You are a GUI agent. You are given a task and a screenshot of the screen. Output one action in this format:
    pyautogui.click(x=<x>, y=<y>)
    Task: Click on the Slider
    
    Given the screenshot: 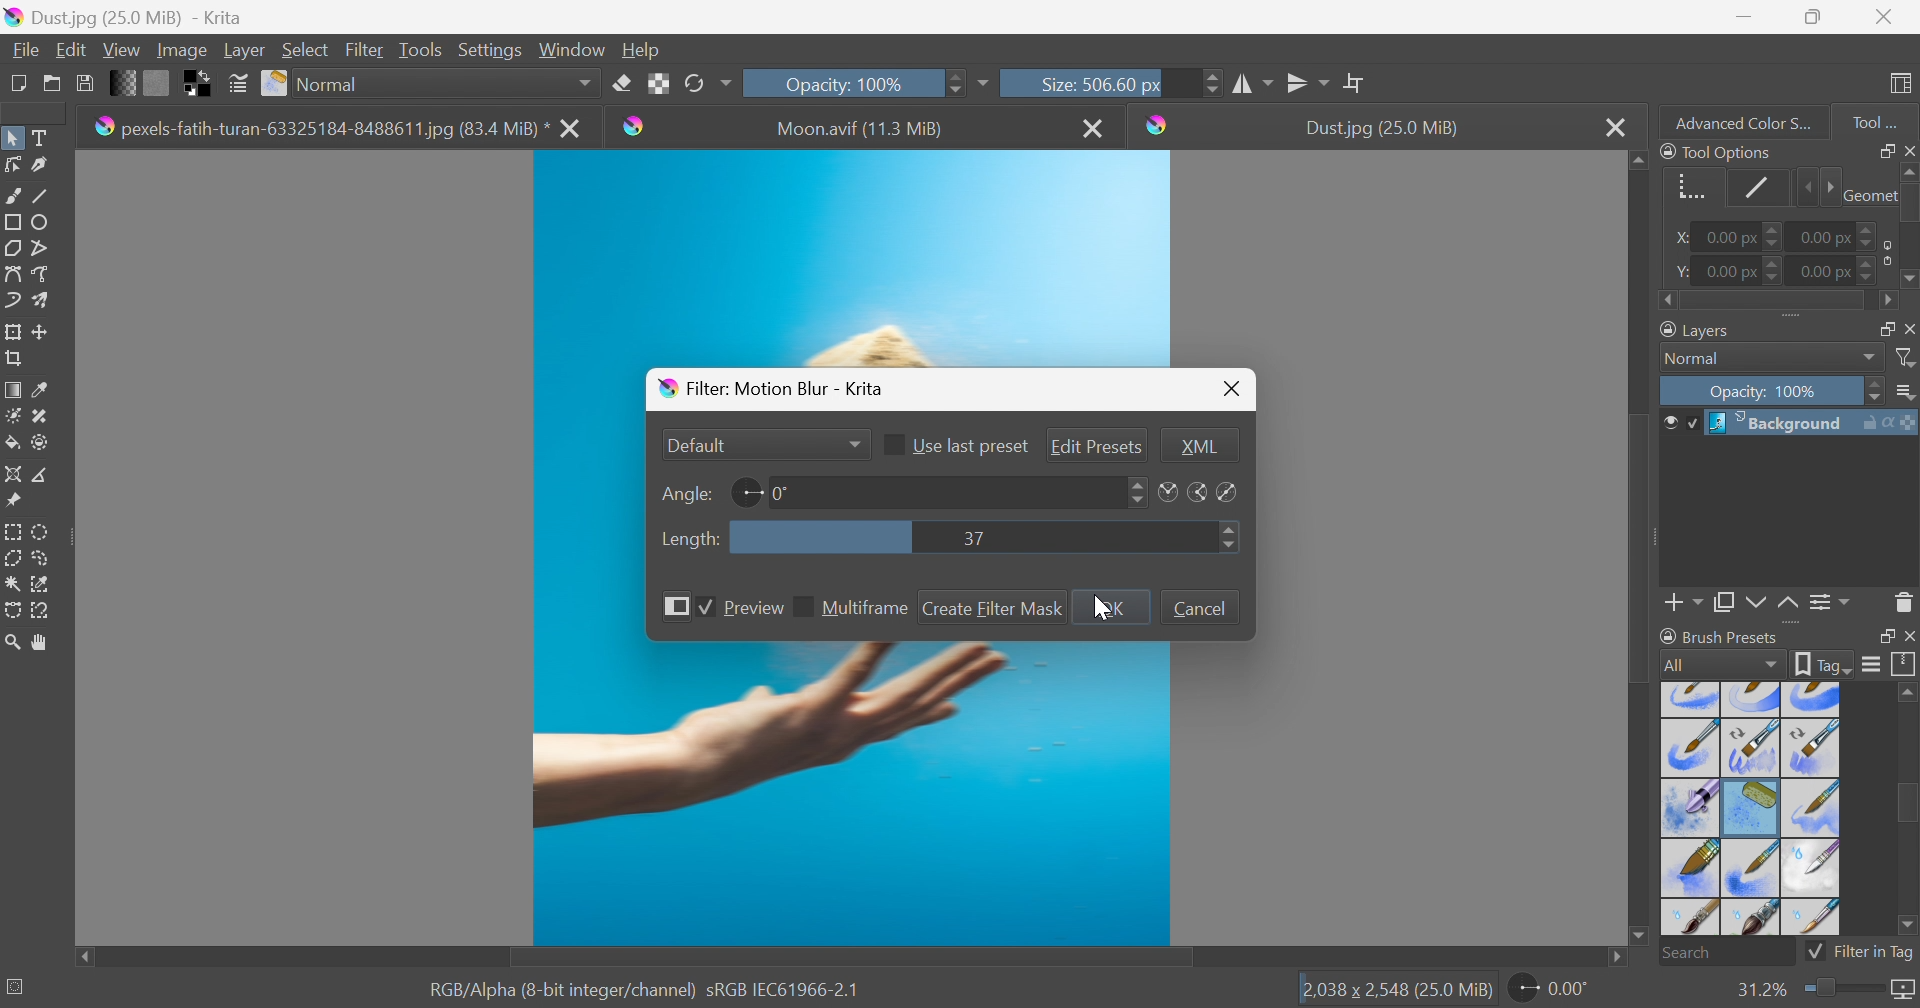 What is the action you would take?
    pyautogui.click(x=1840, y=989)
    